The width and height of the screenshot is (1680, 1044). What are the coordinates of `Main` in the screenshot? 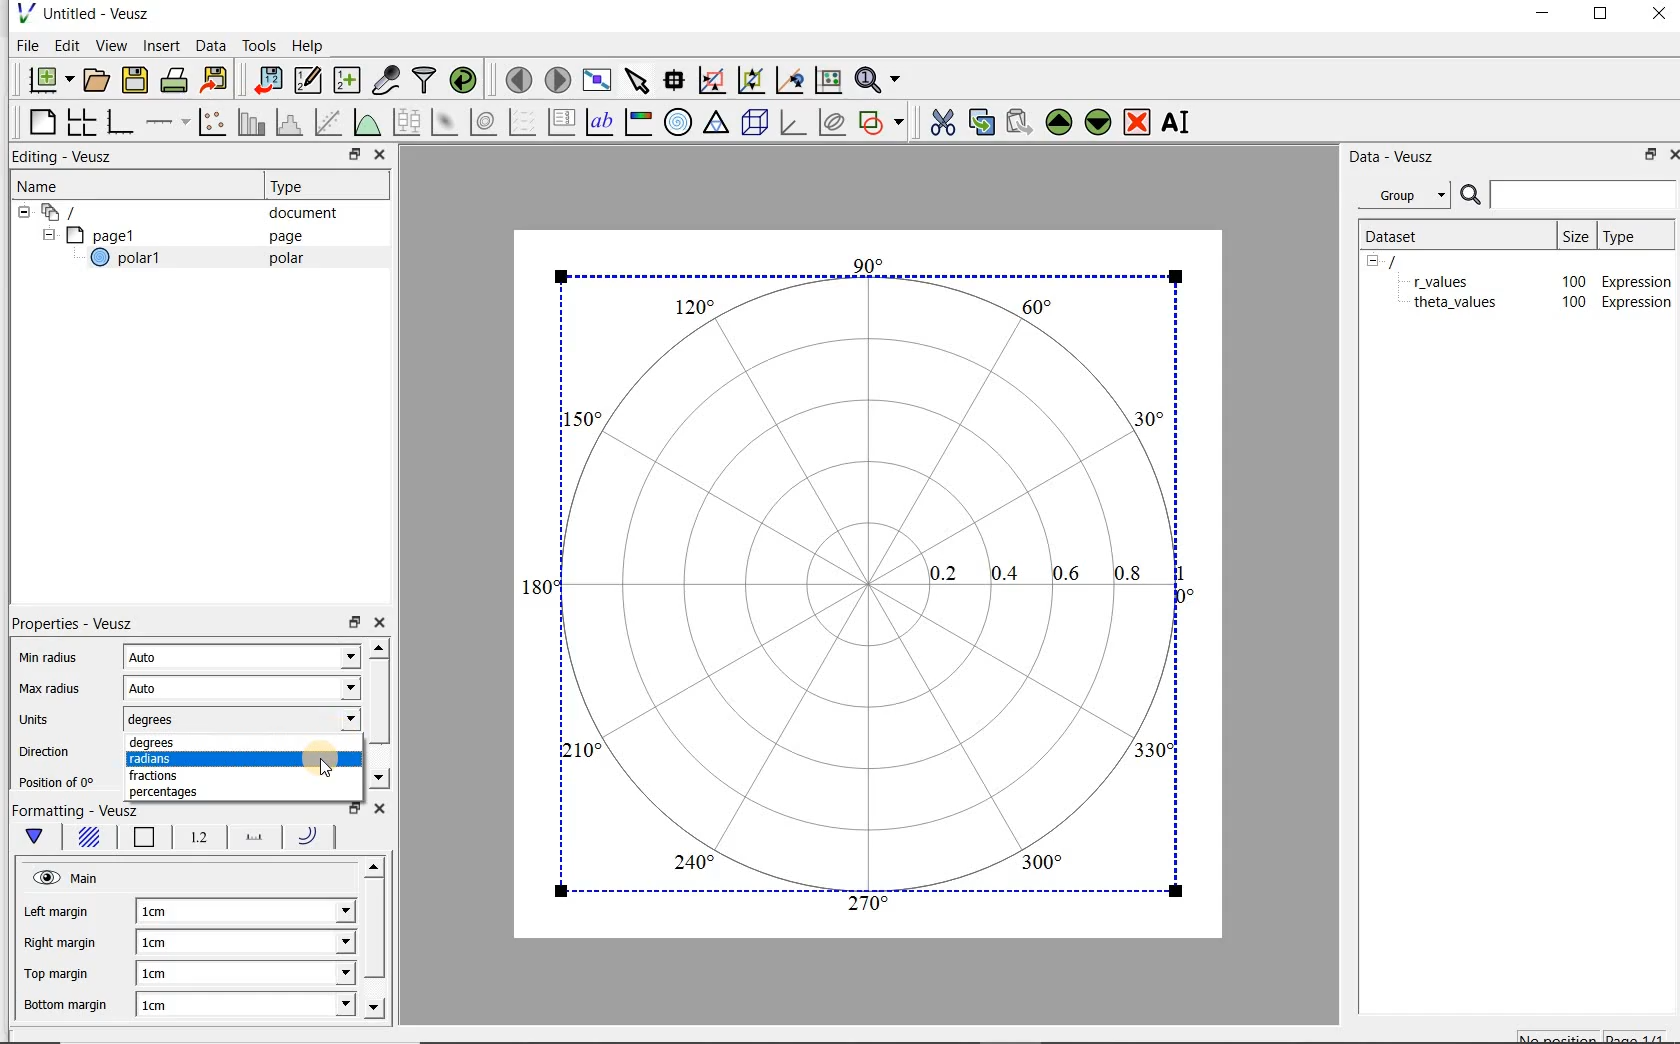 It's located at (90, 878).